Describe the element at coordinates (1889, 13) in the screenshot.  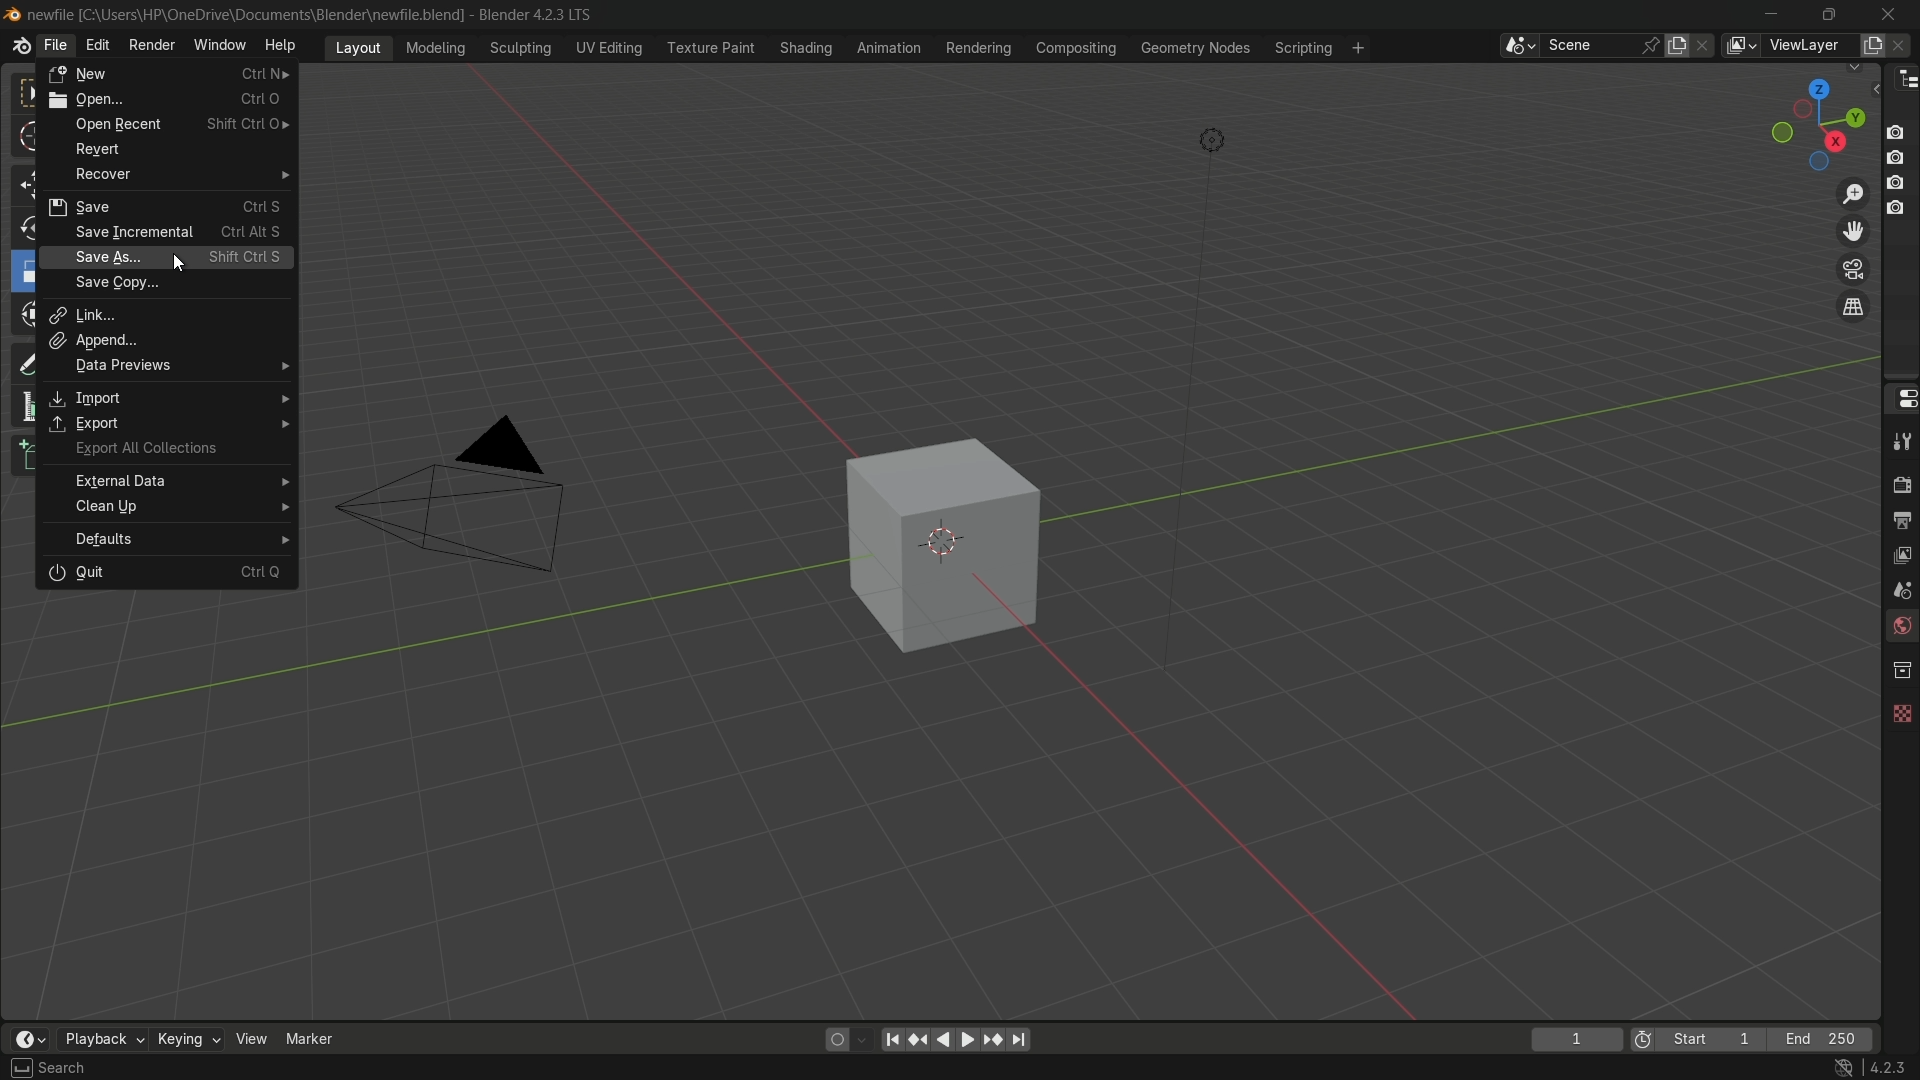
I see `close app` at that location.